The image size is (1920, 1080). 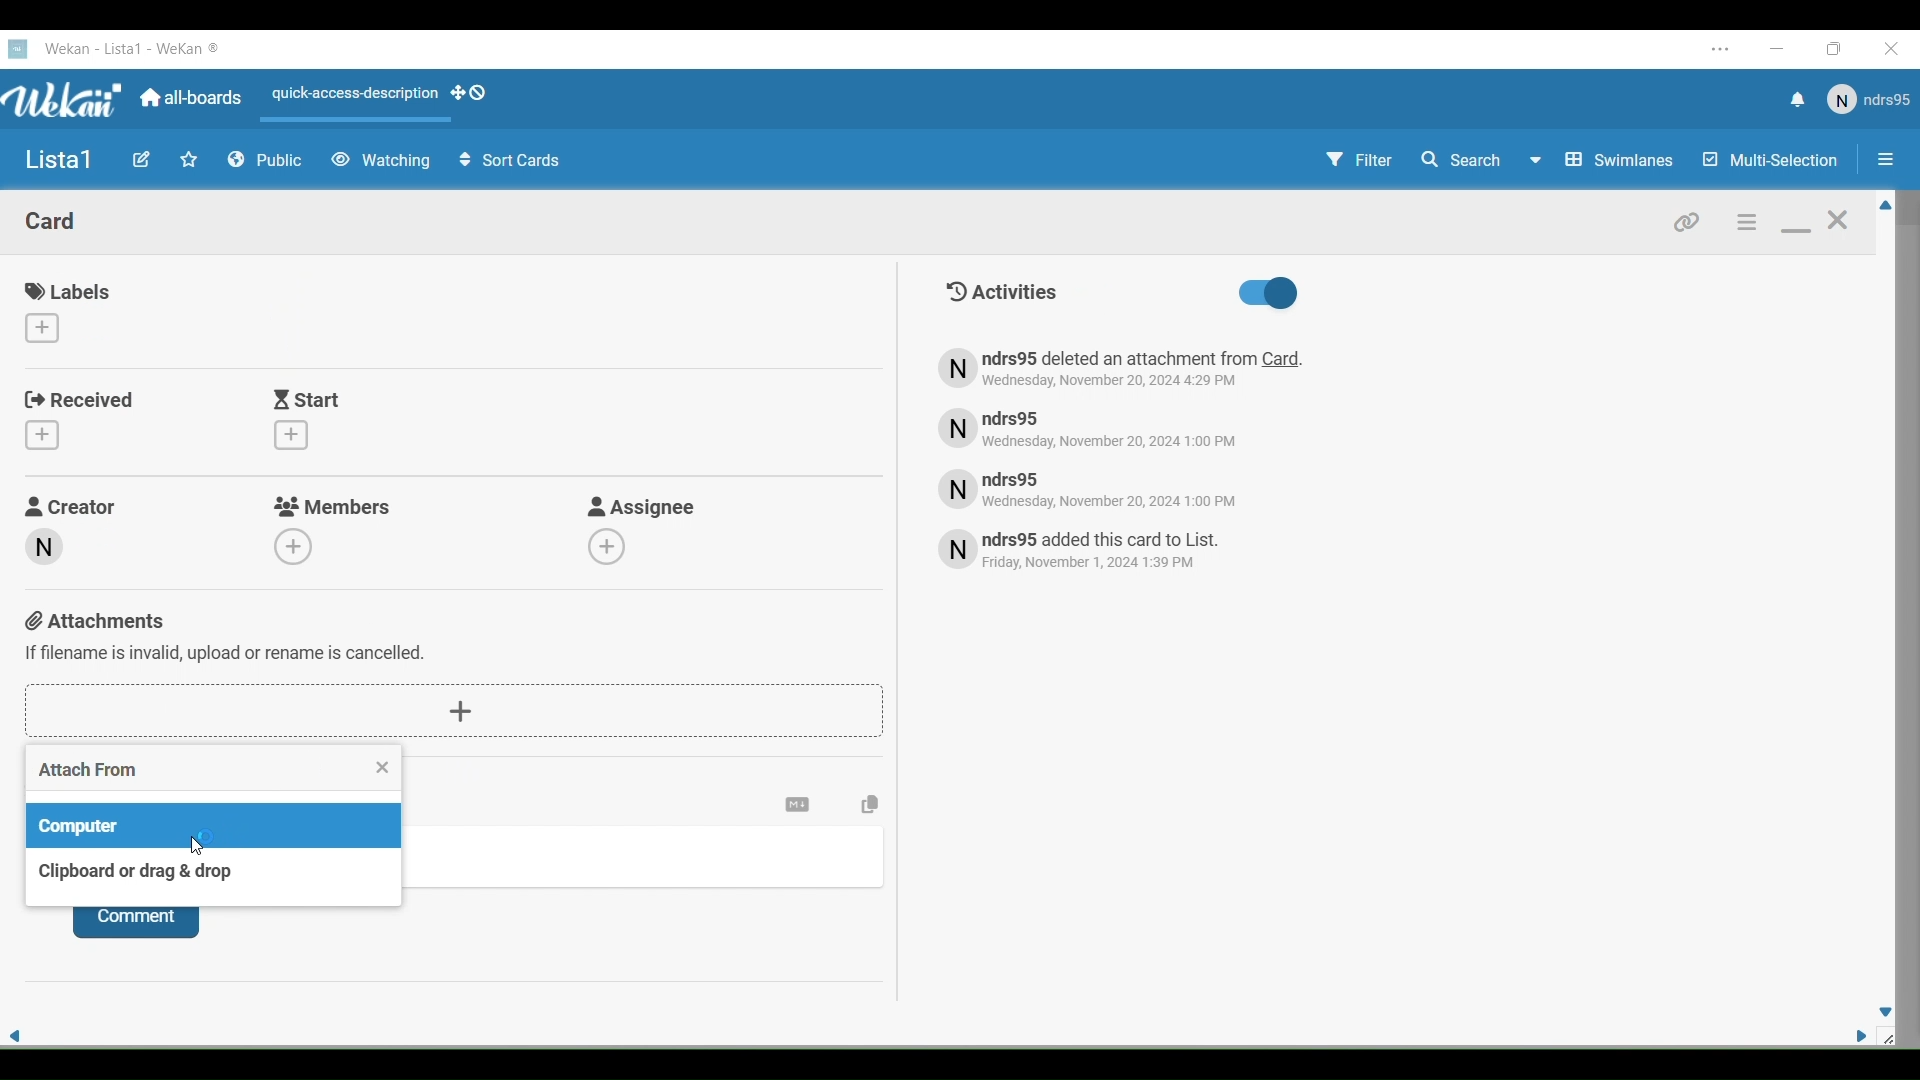 I want to click on Copy, so click(x=871, y=804).